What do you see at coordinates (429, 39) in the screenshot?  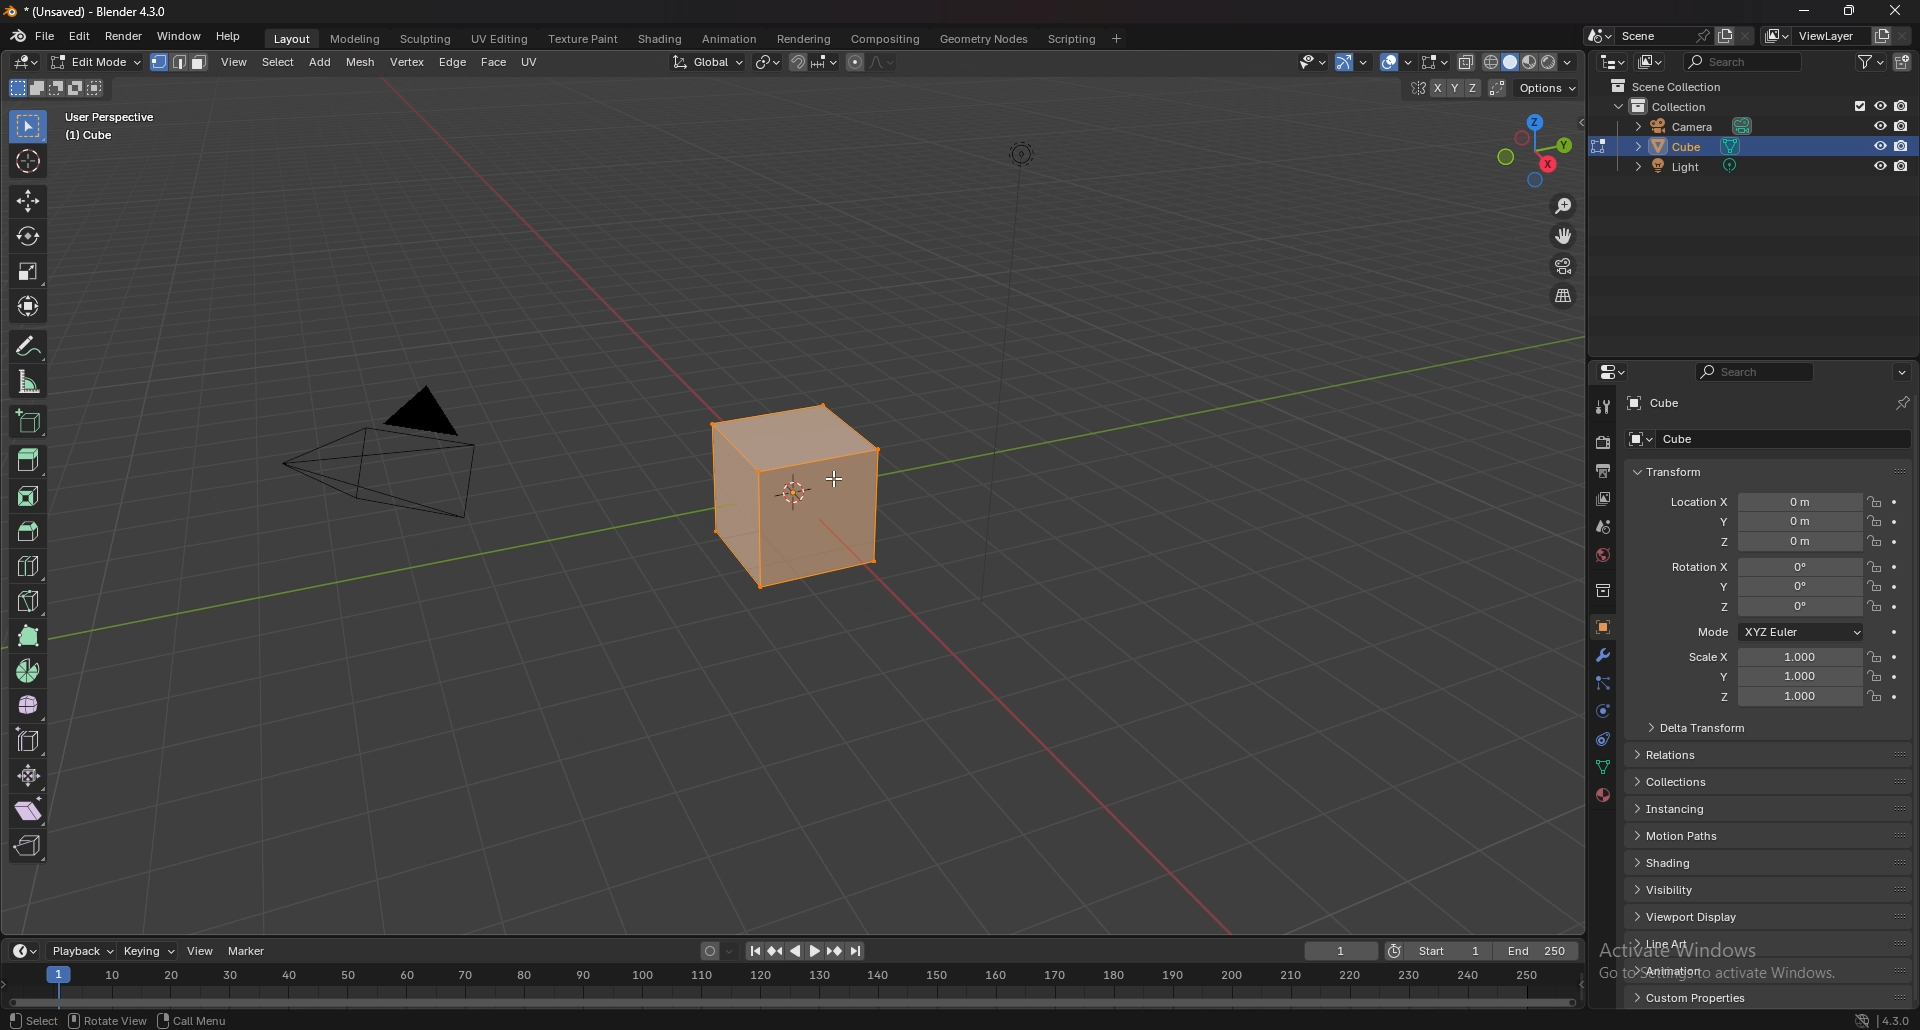 I see `sculpting` at bounding box center [429, 39].